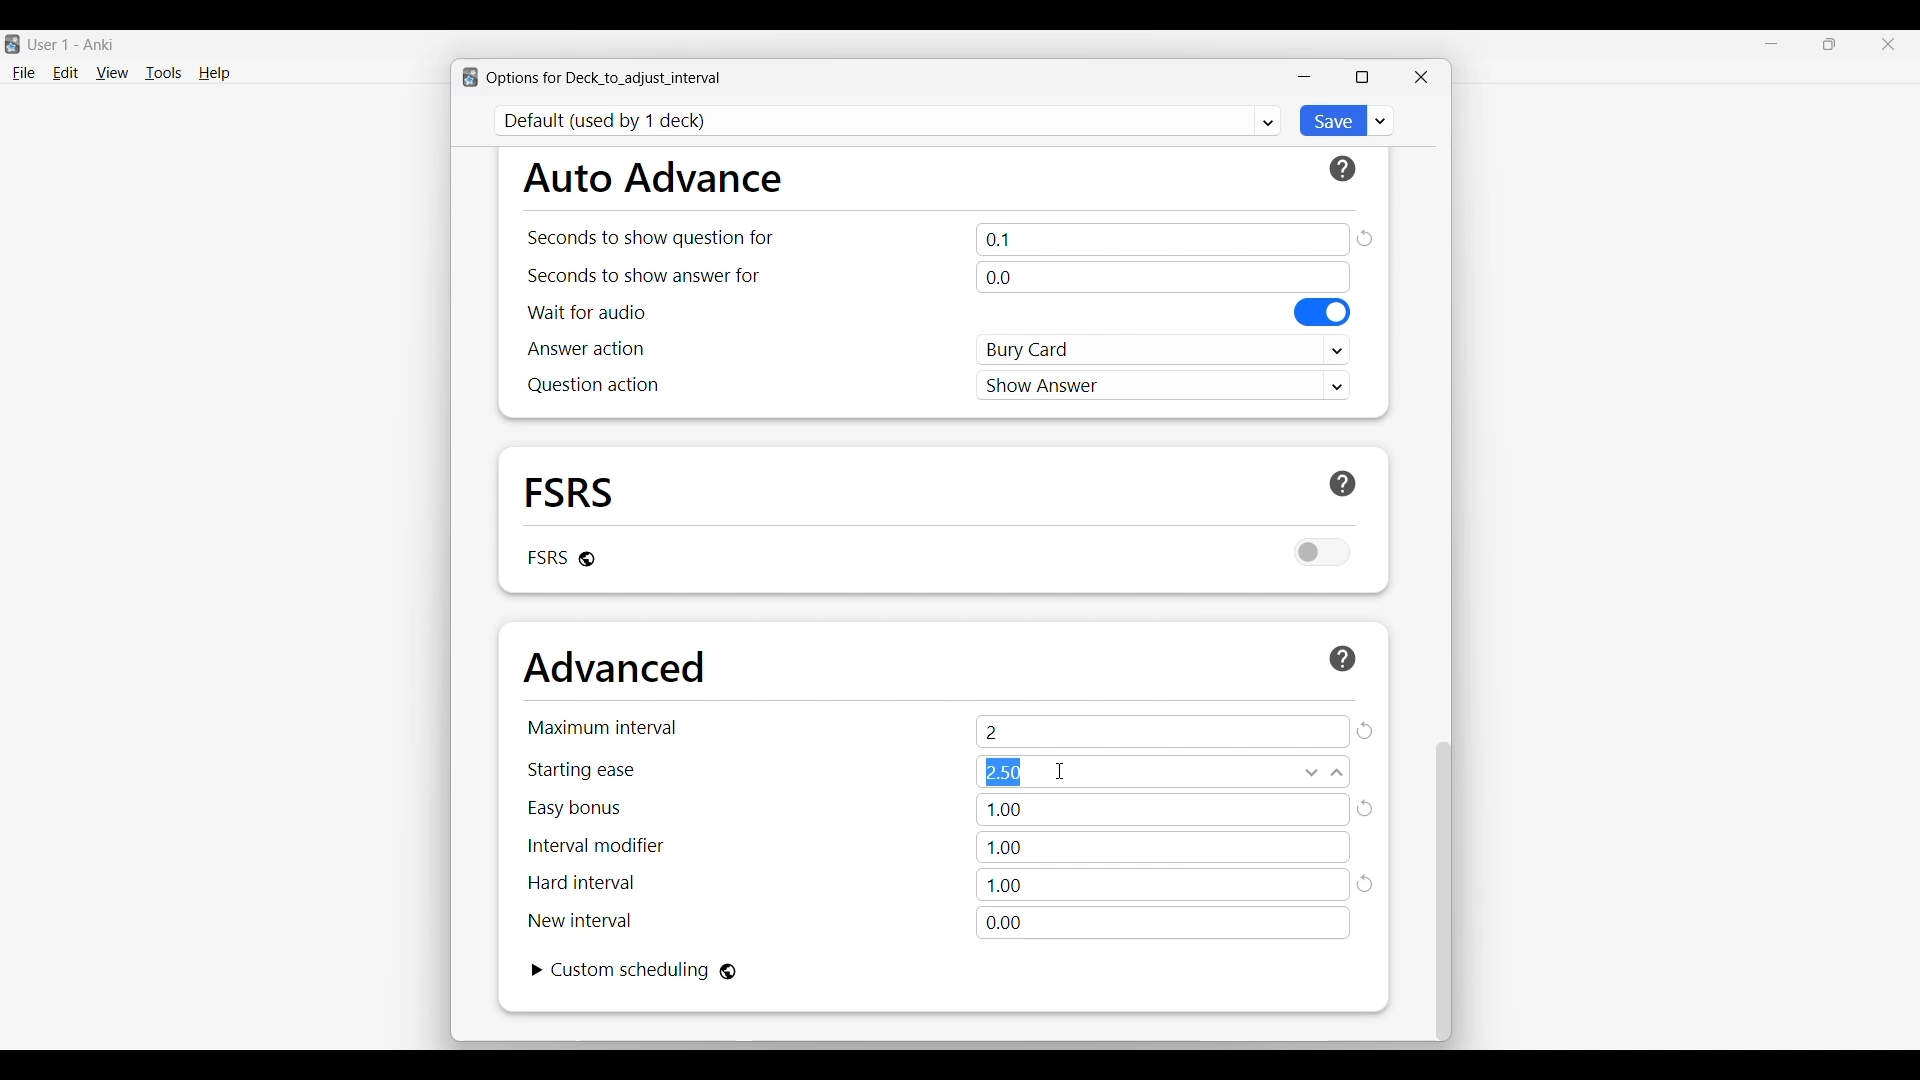 This screenshot has height=1080, width=1920. What do you see at coordinates (214, 74) in the screenshot?
I see `Help menu` at bounding box center [214, 74].